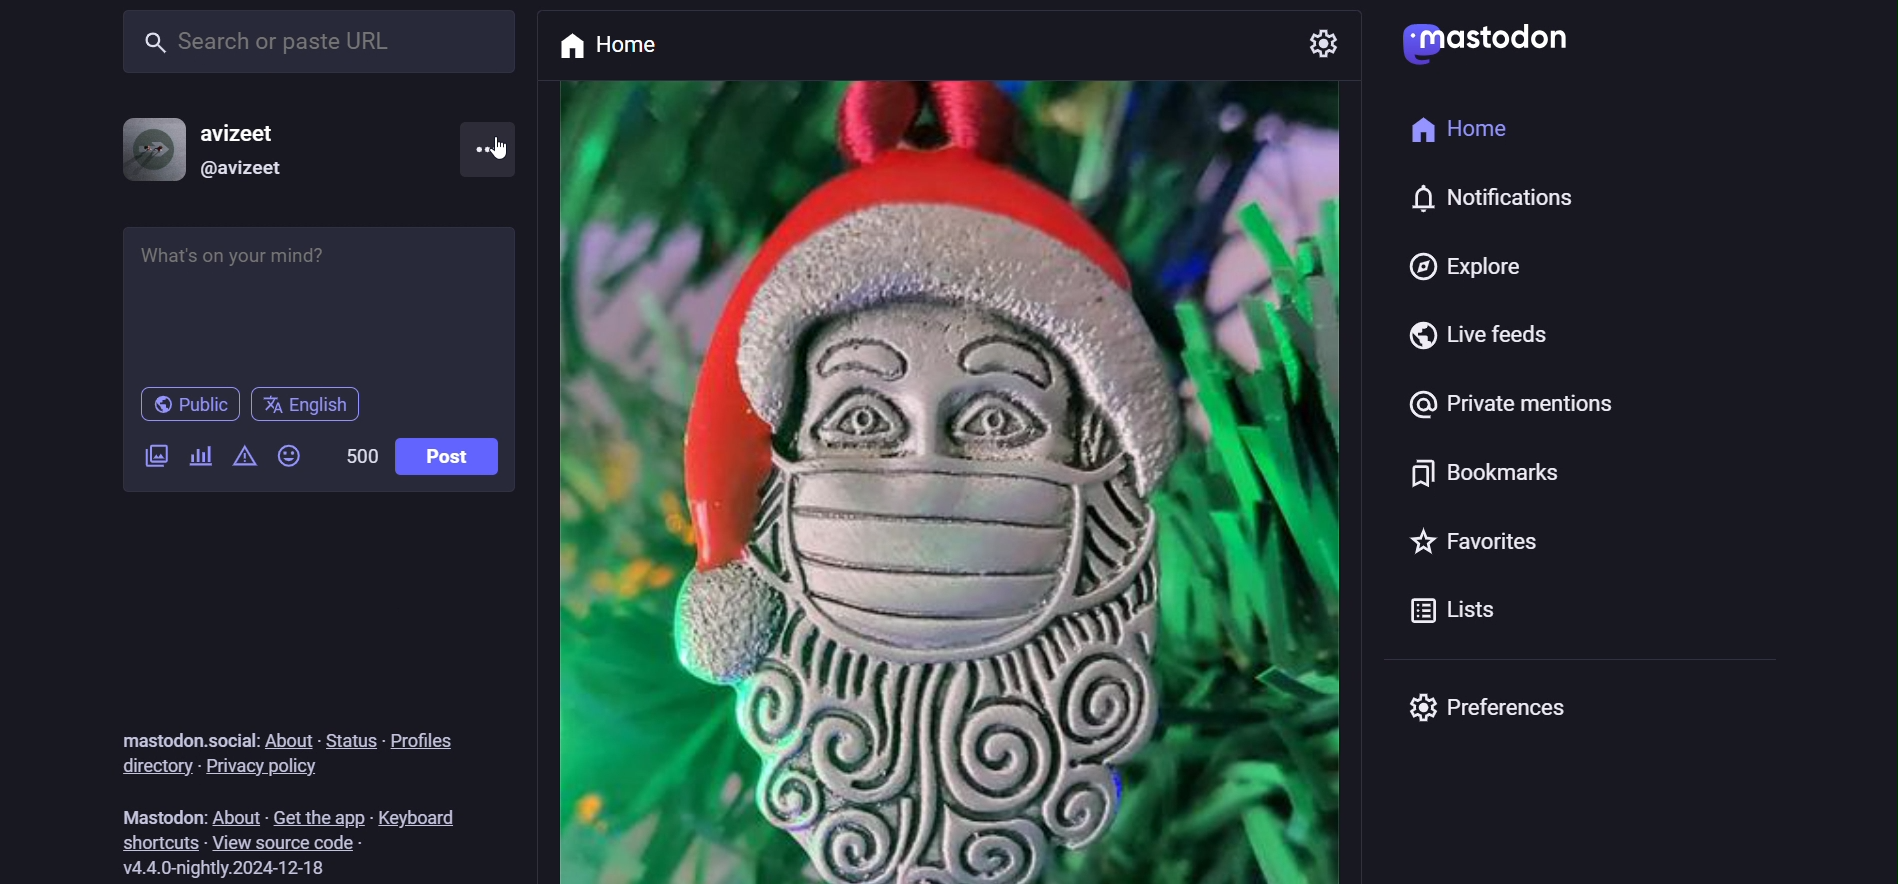 The height and width of the screenshot is (884, 1898). I want to click on profile picture, so click(141, 148).